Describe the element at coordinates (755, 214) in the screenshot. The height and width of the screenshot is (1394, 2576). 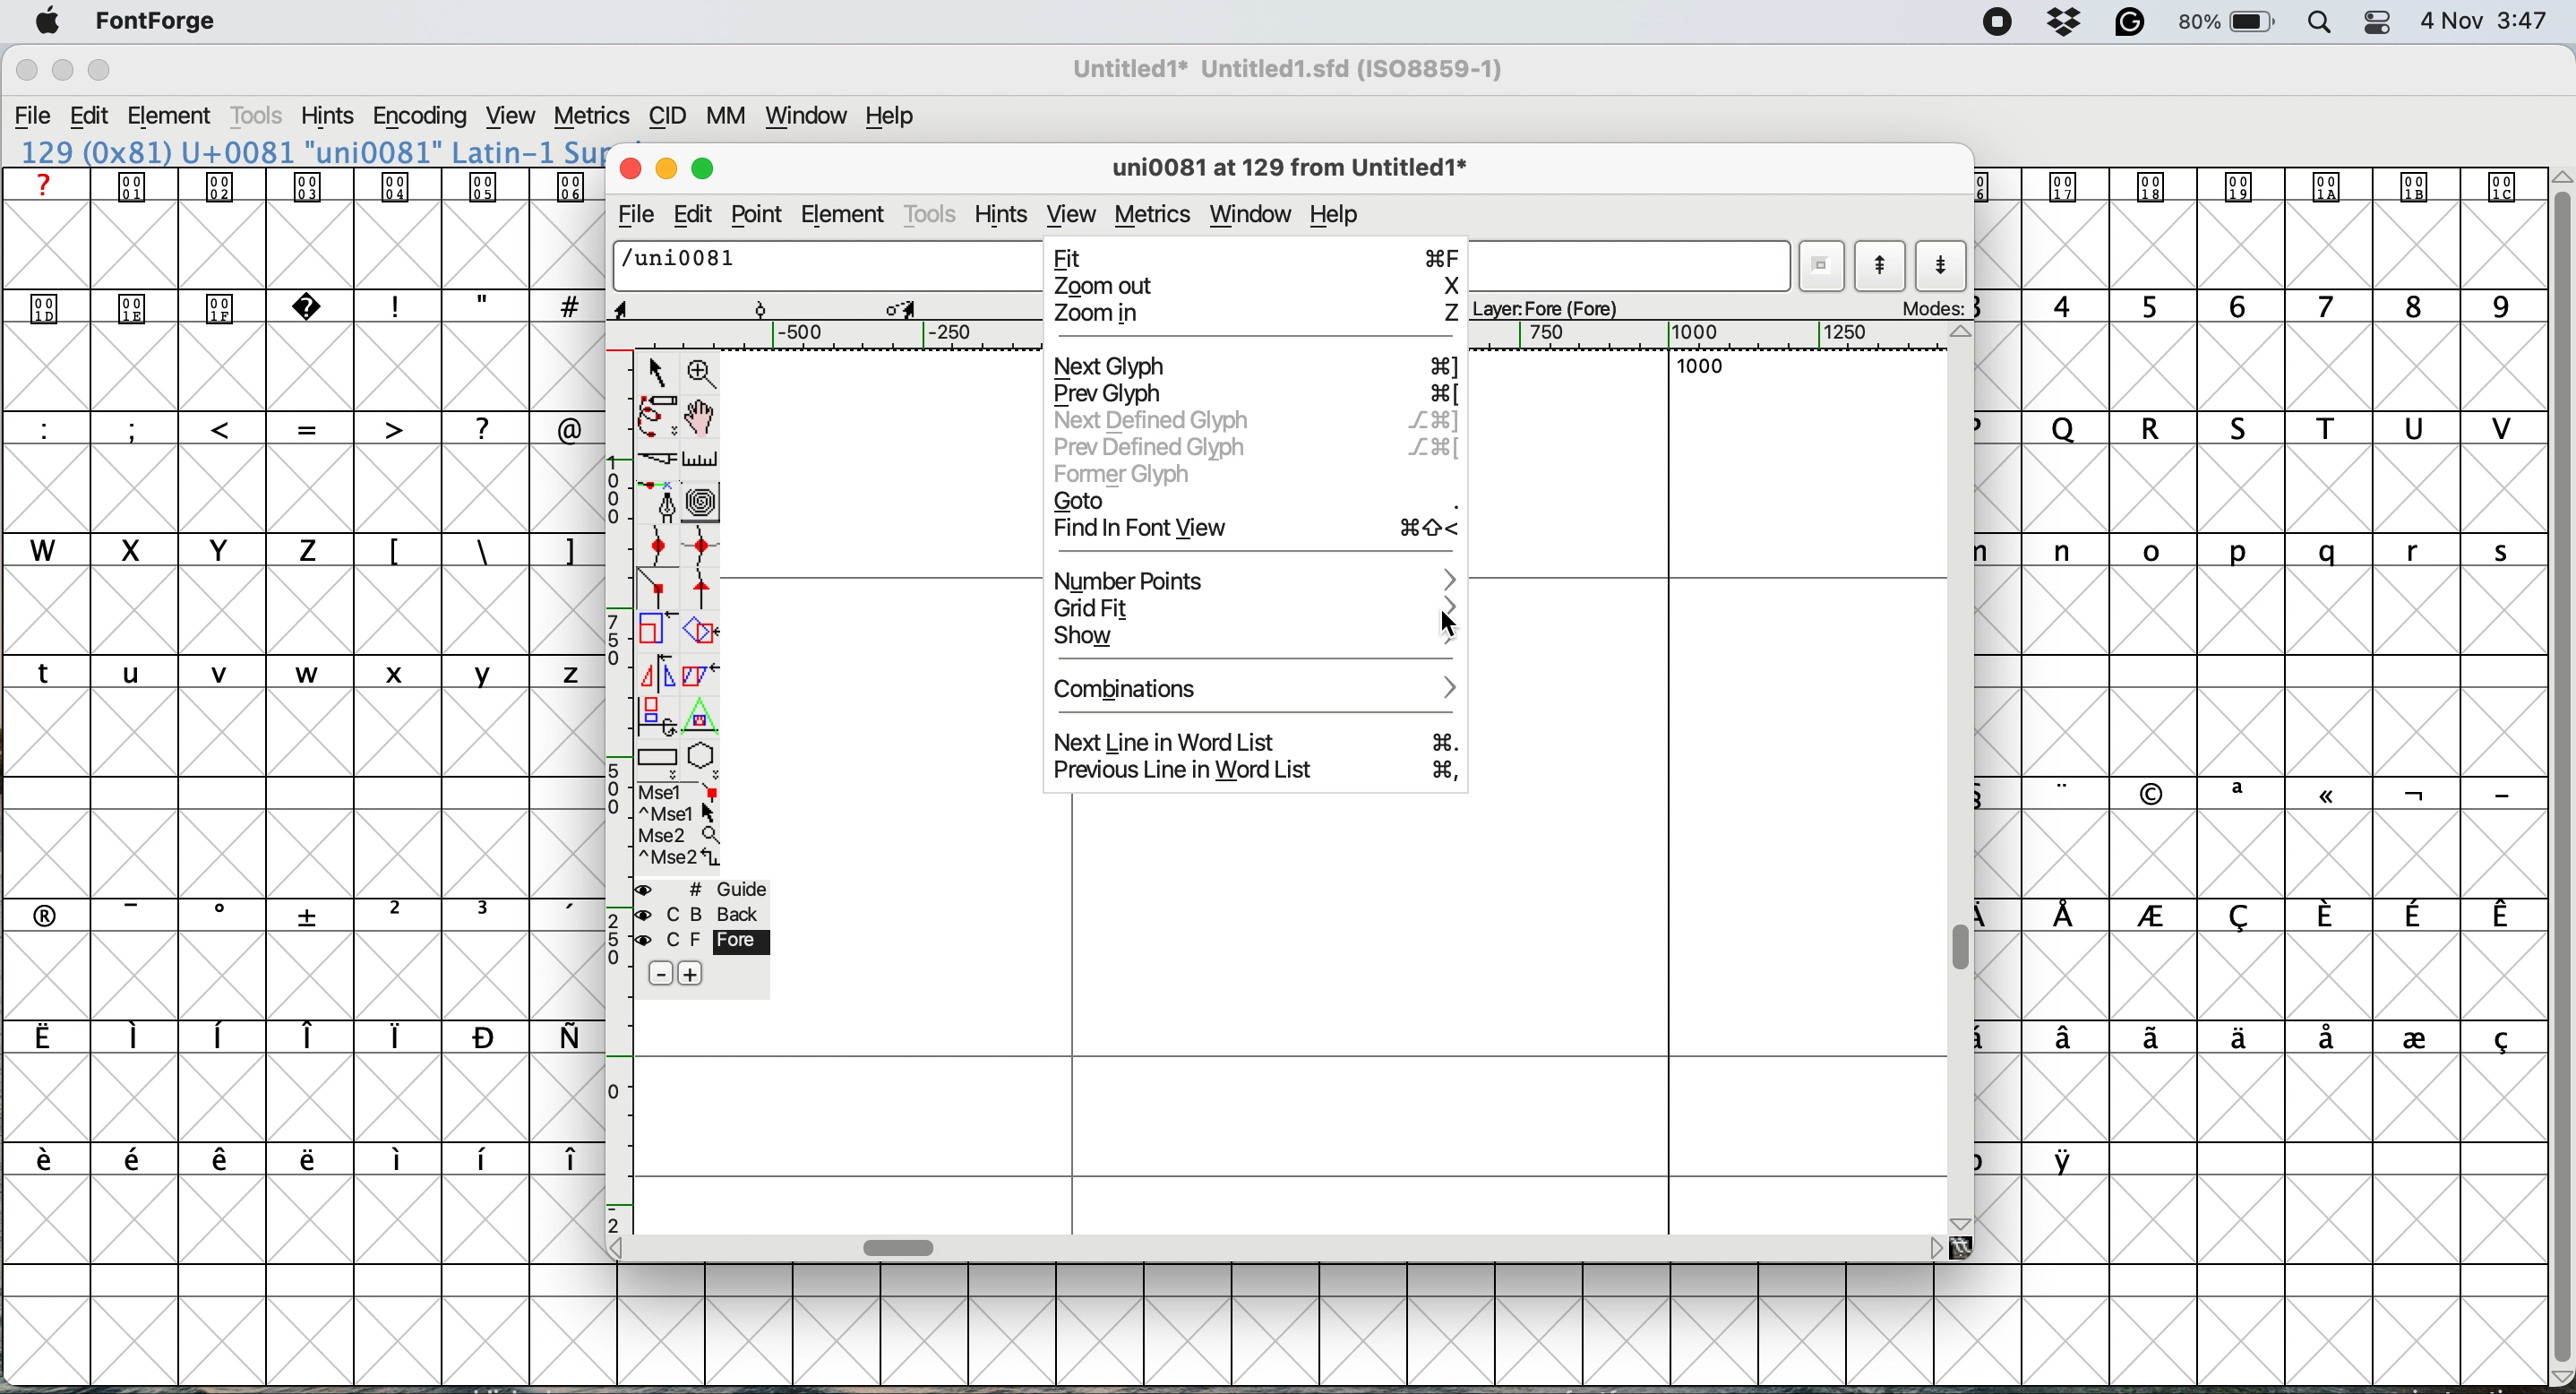
I see `point` at that location.